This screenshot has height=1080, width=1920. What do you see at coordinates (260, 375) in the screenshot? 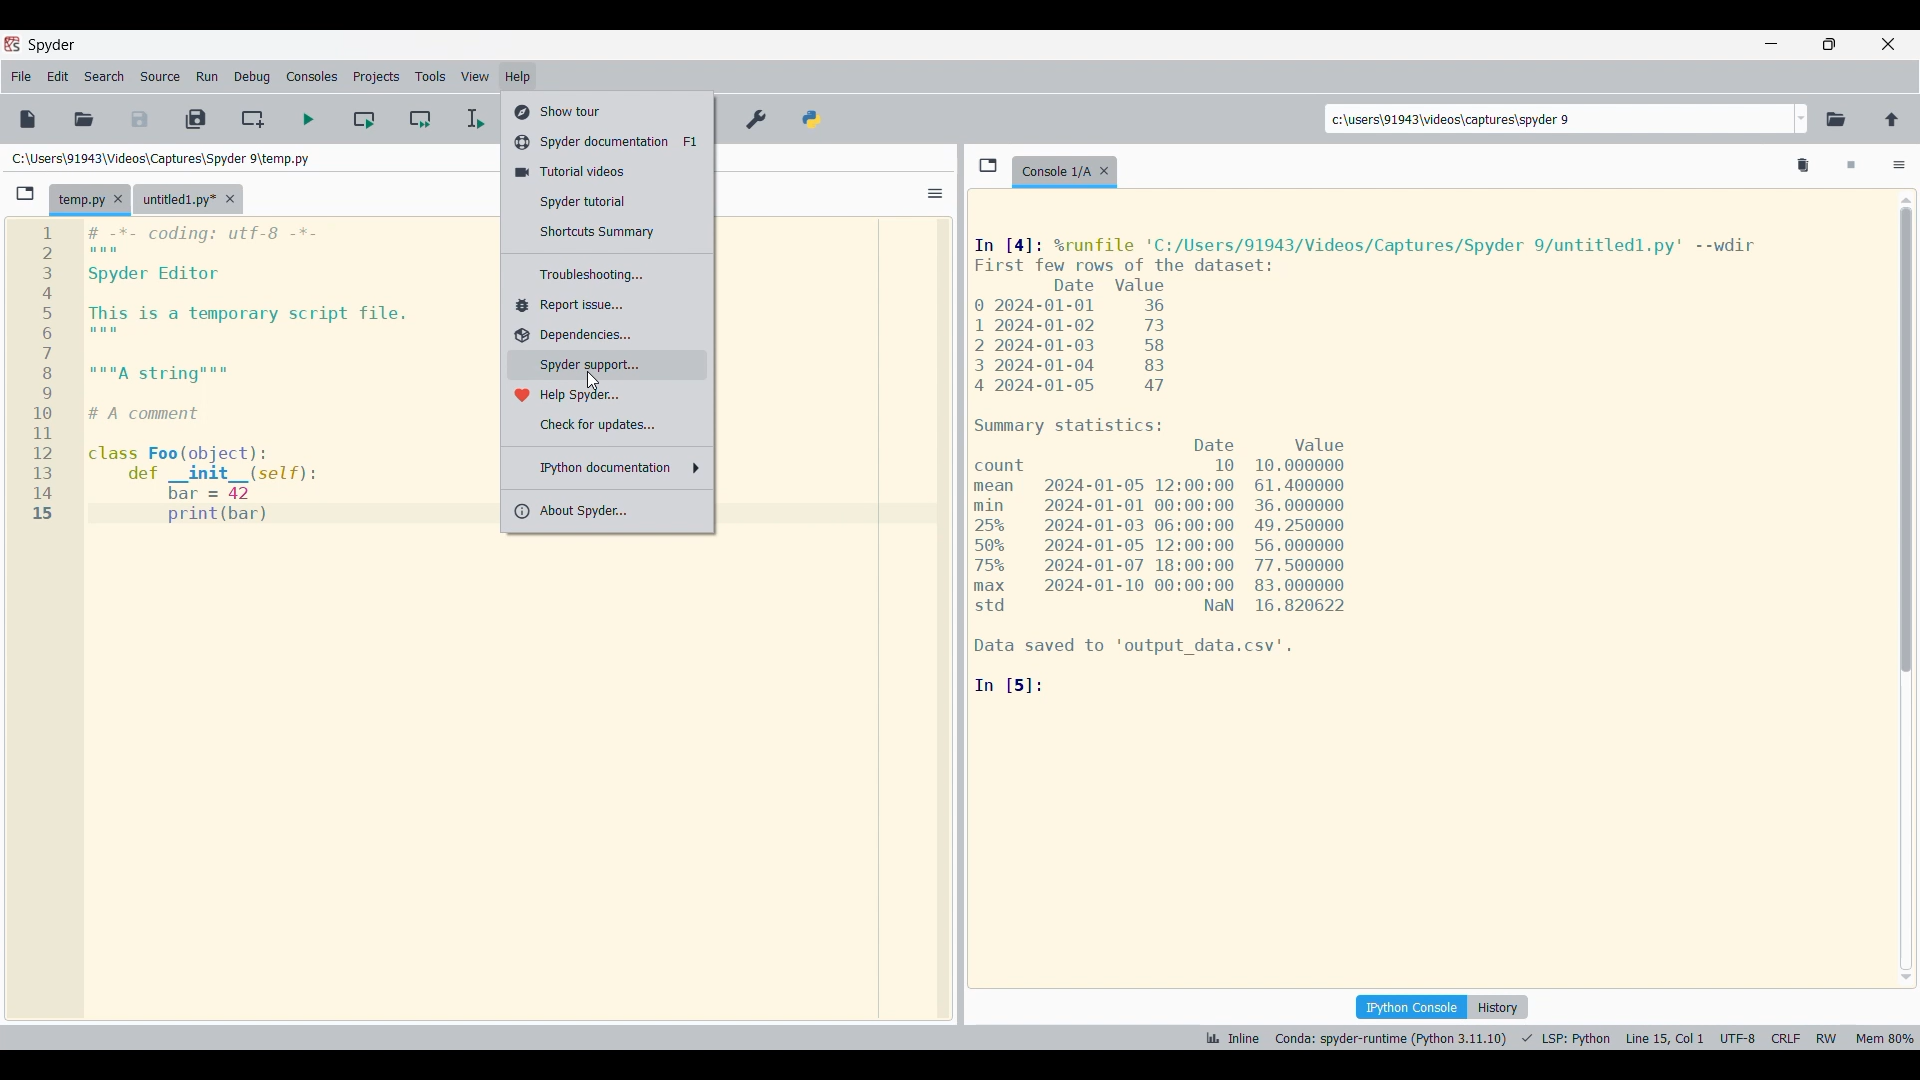
I see `Current logo` at bounding box center [260, 375].